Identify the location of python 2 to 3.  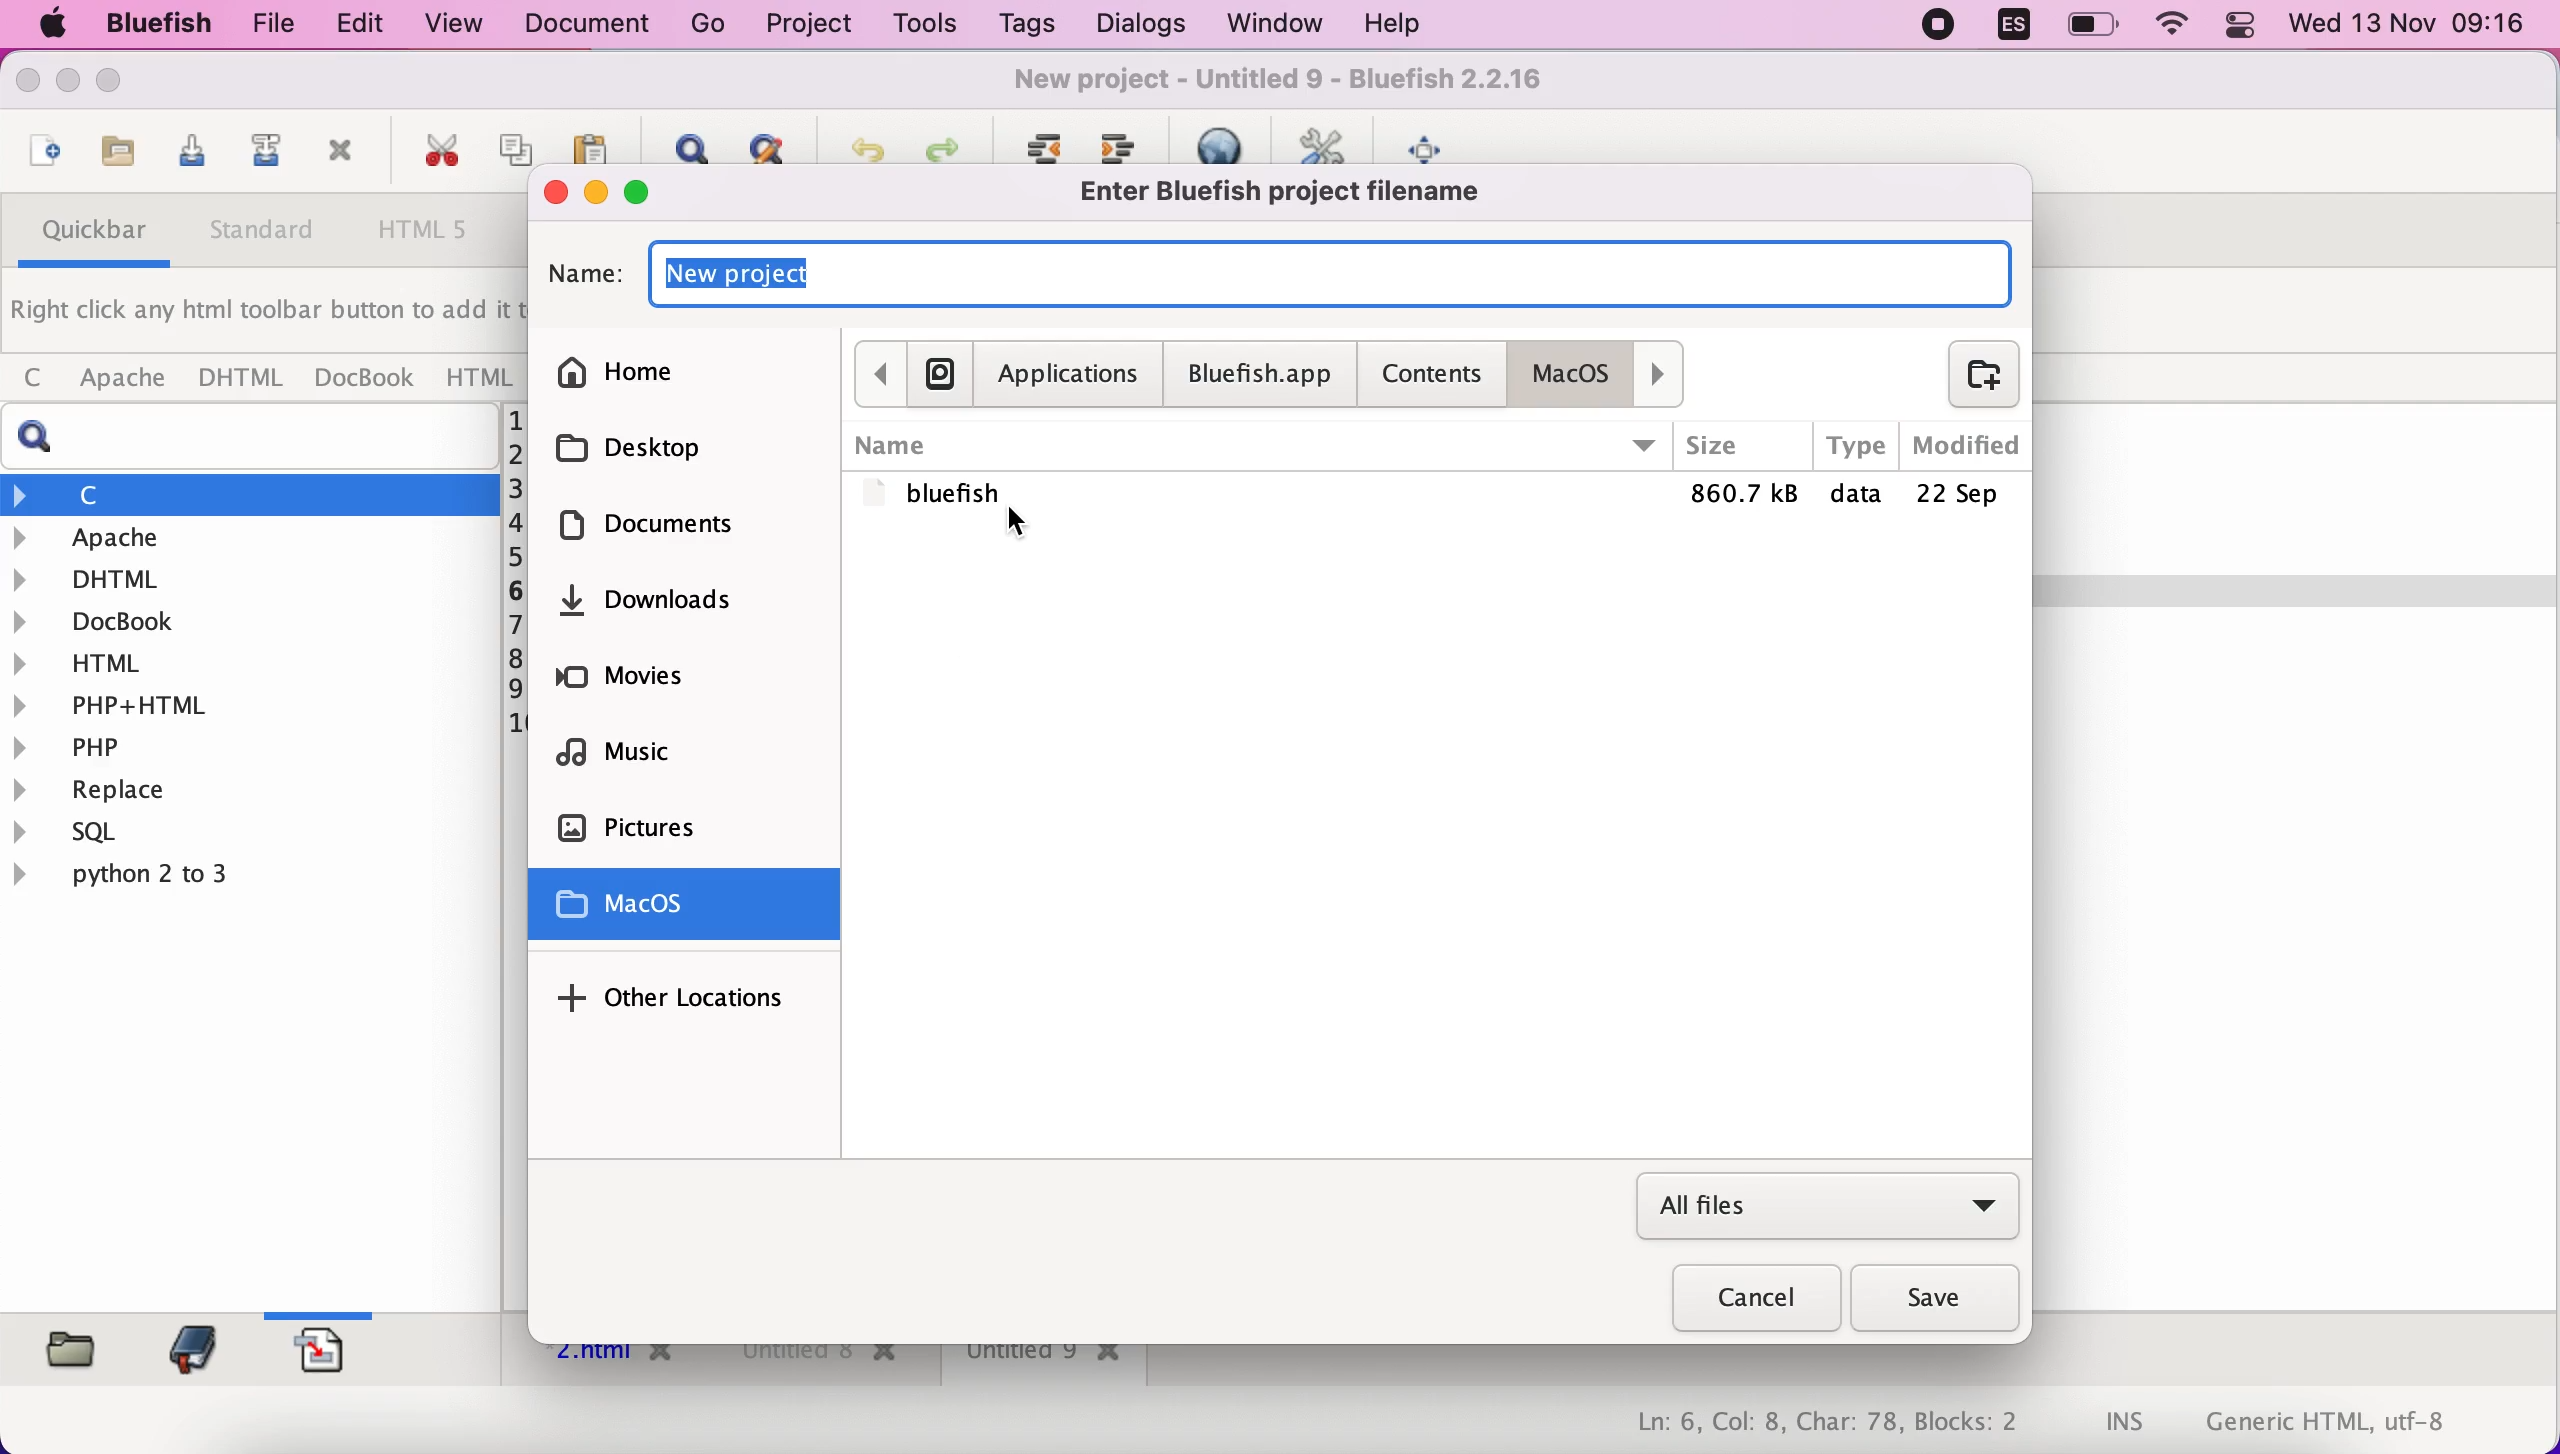
(155, 874).